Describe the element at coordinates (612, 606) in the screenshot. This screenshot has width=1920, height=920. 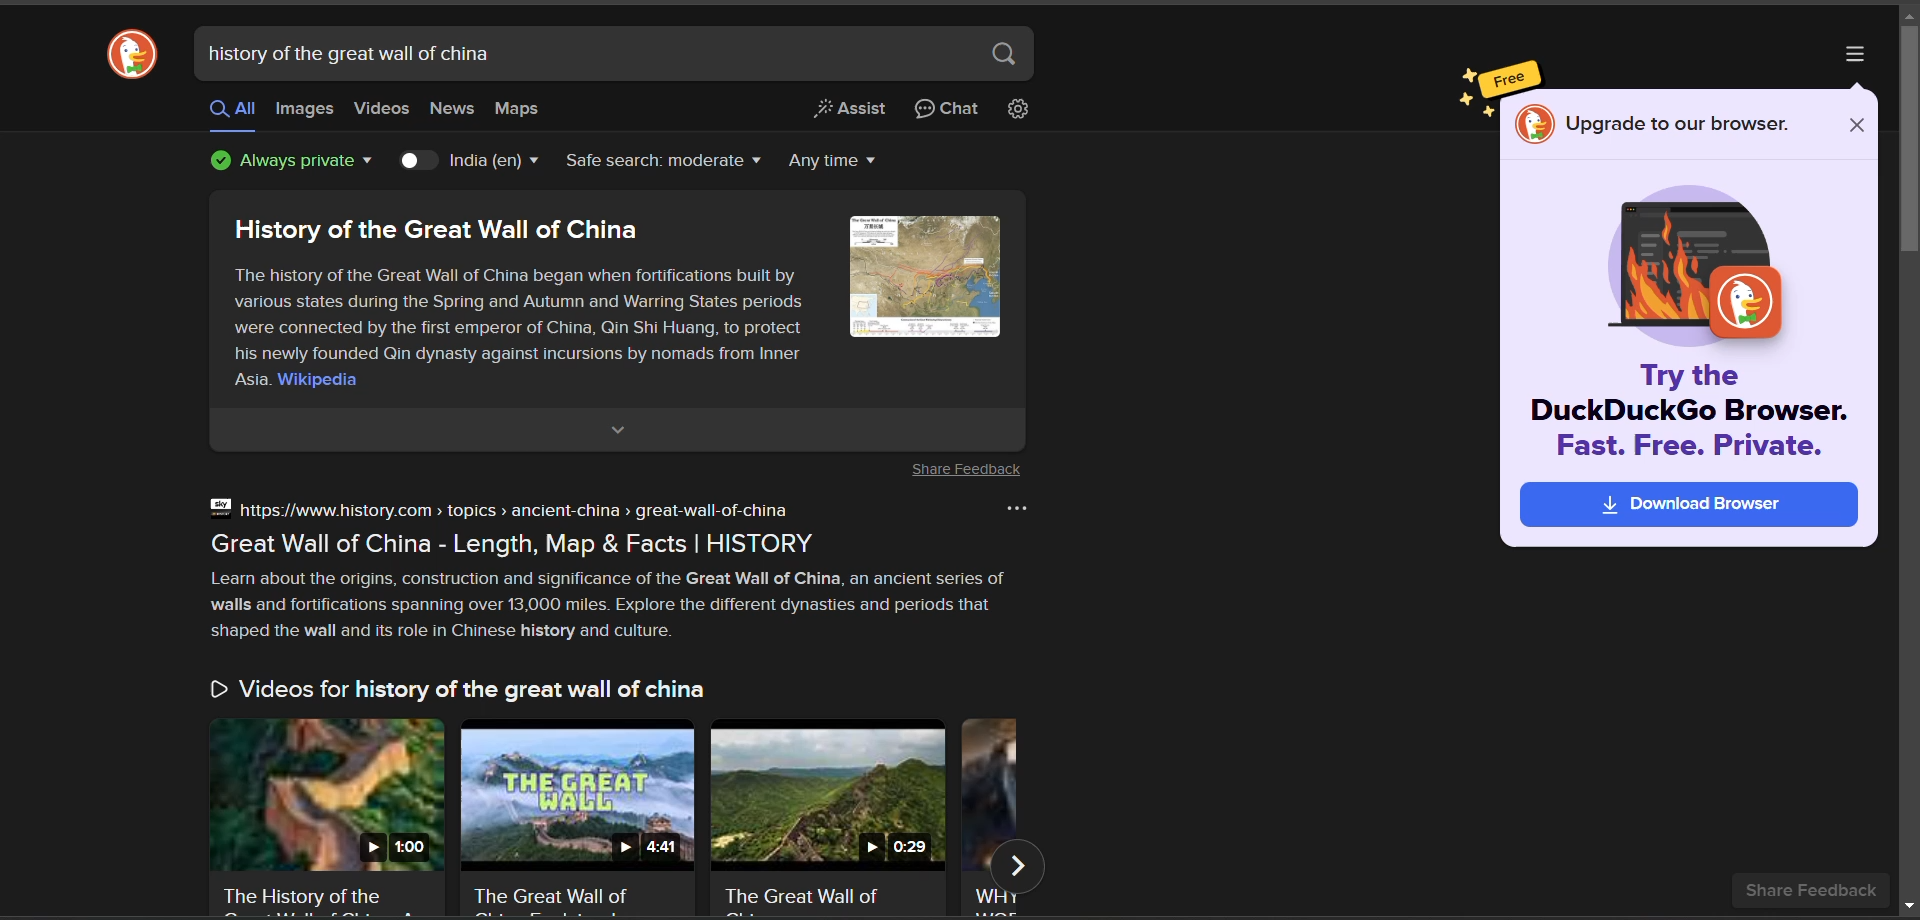
I see `Learn about the origins, construction and significance of the Great Wall of China, an ancient series of
walls and fortifications spanning over 13,000 miles. Explore the different dynasties and periods that
shaped the wall and its role in Chinese history and culture.` at that location.